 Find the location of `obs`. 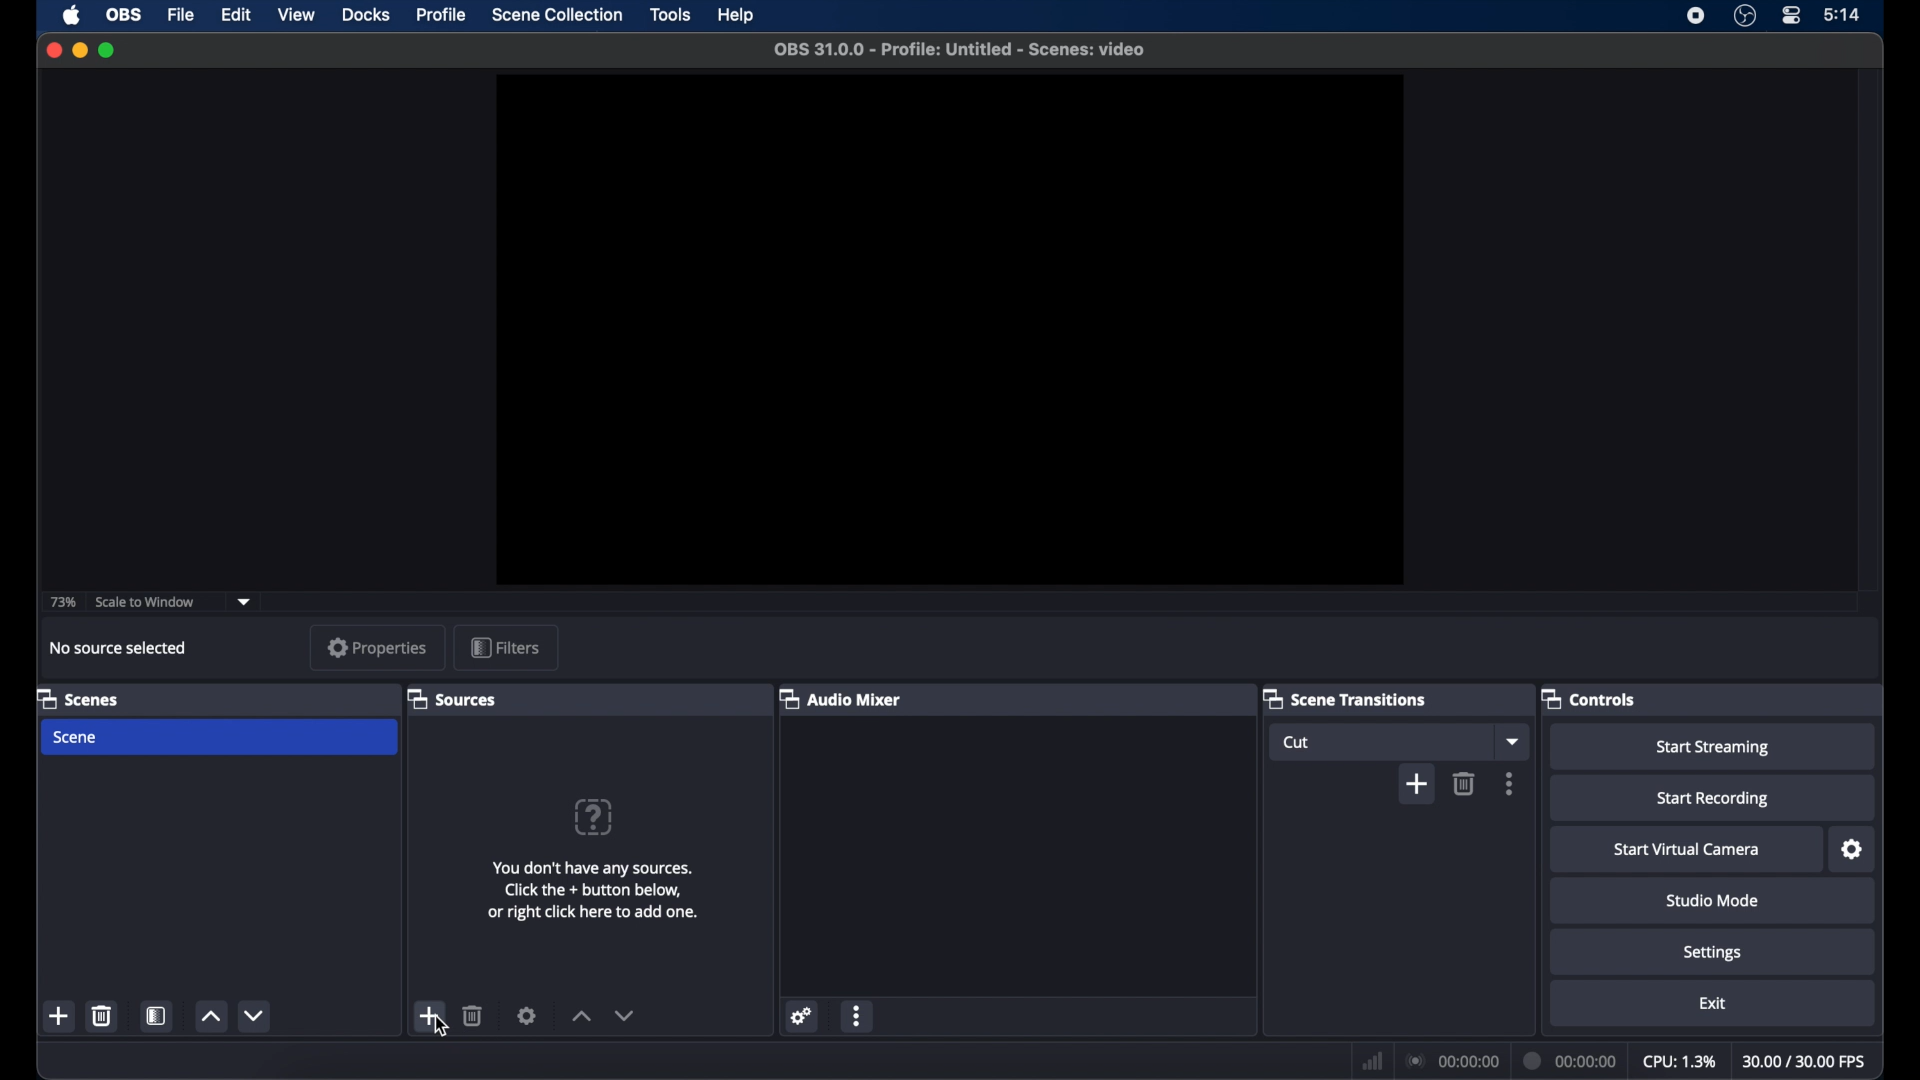

obs is located at coordinates (124, 15).